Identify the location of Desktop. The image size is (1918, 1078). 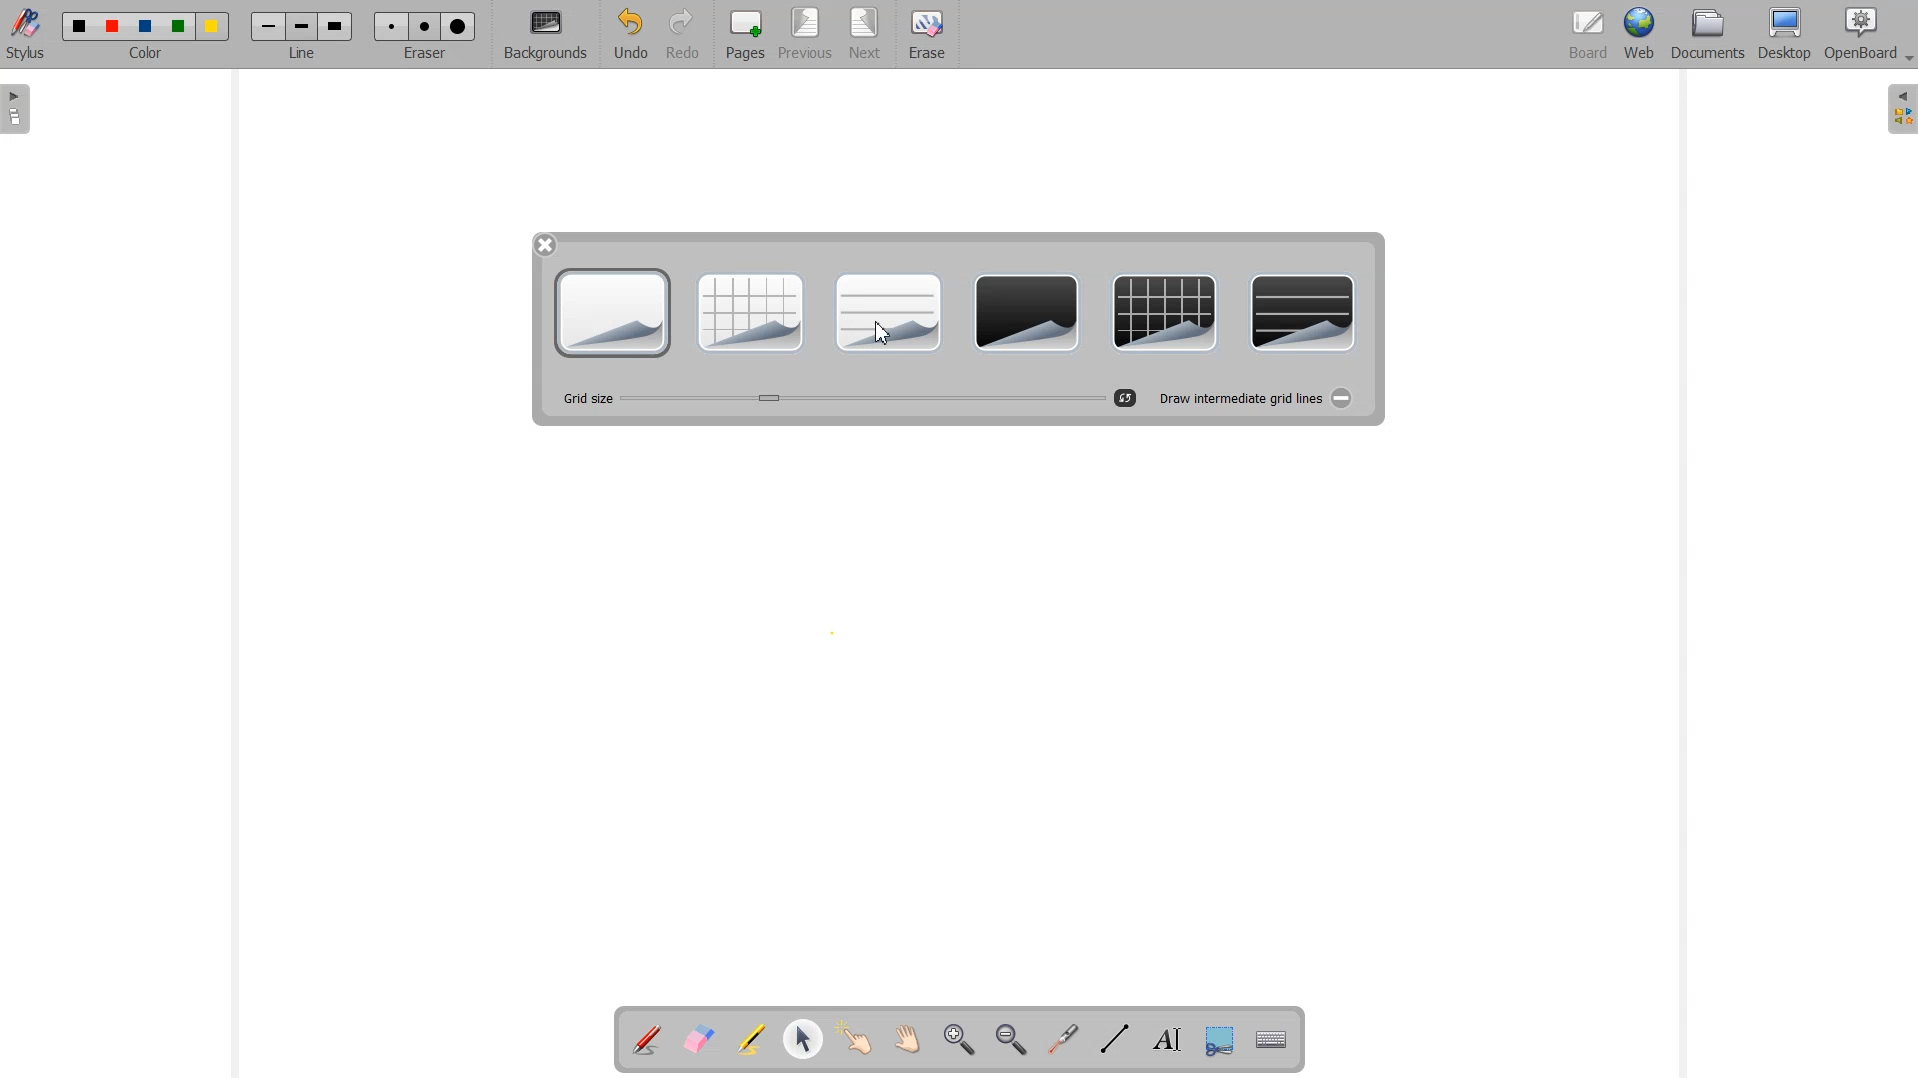
(1784, 35).